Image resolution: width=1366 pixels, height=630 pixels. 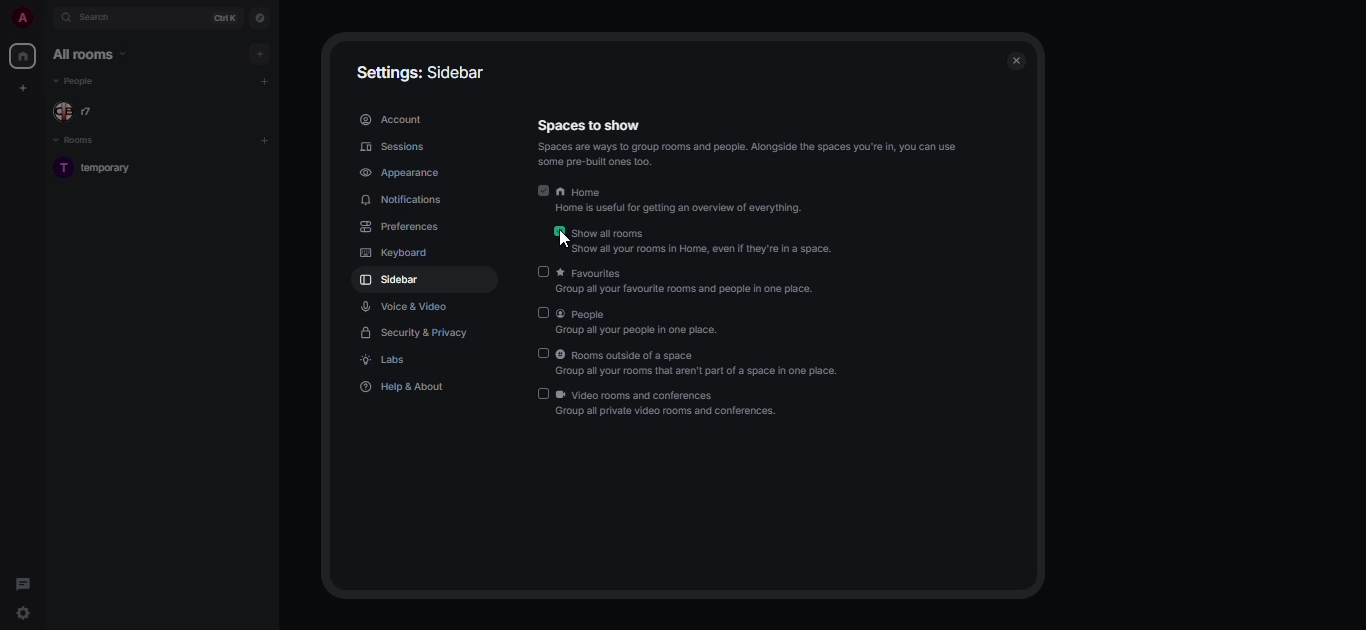 I want to click on close, so click(x=1018, y=60).